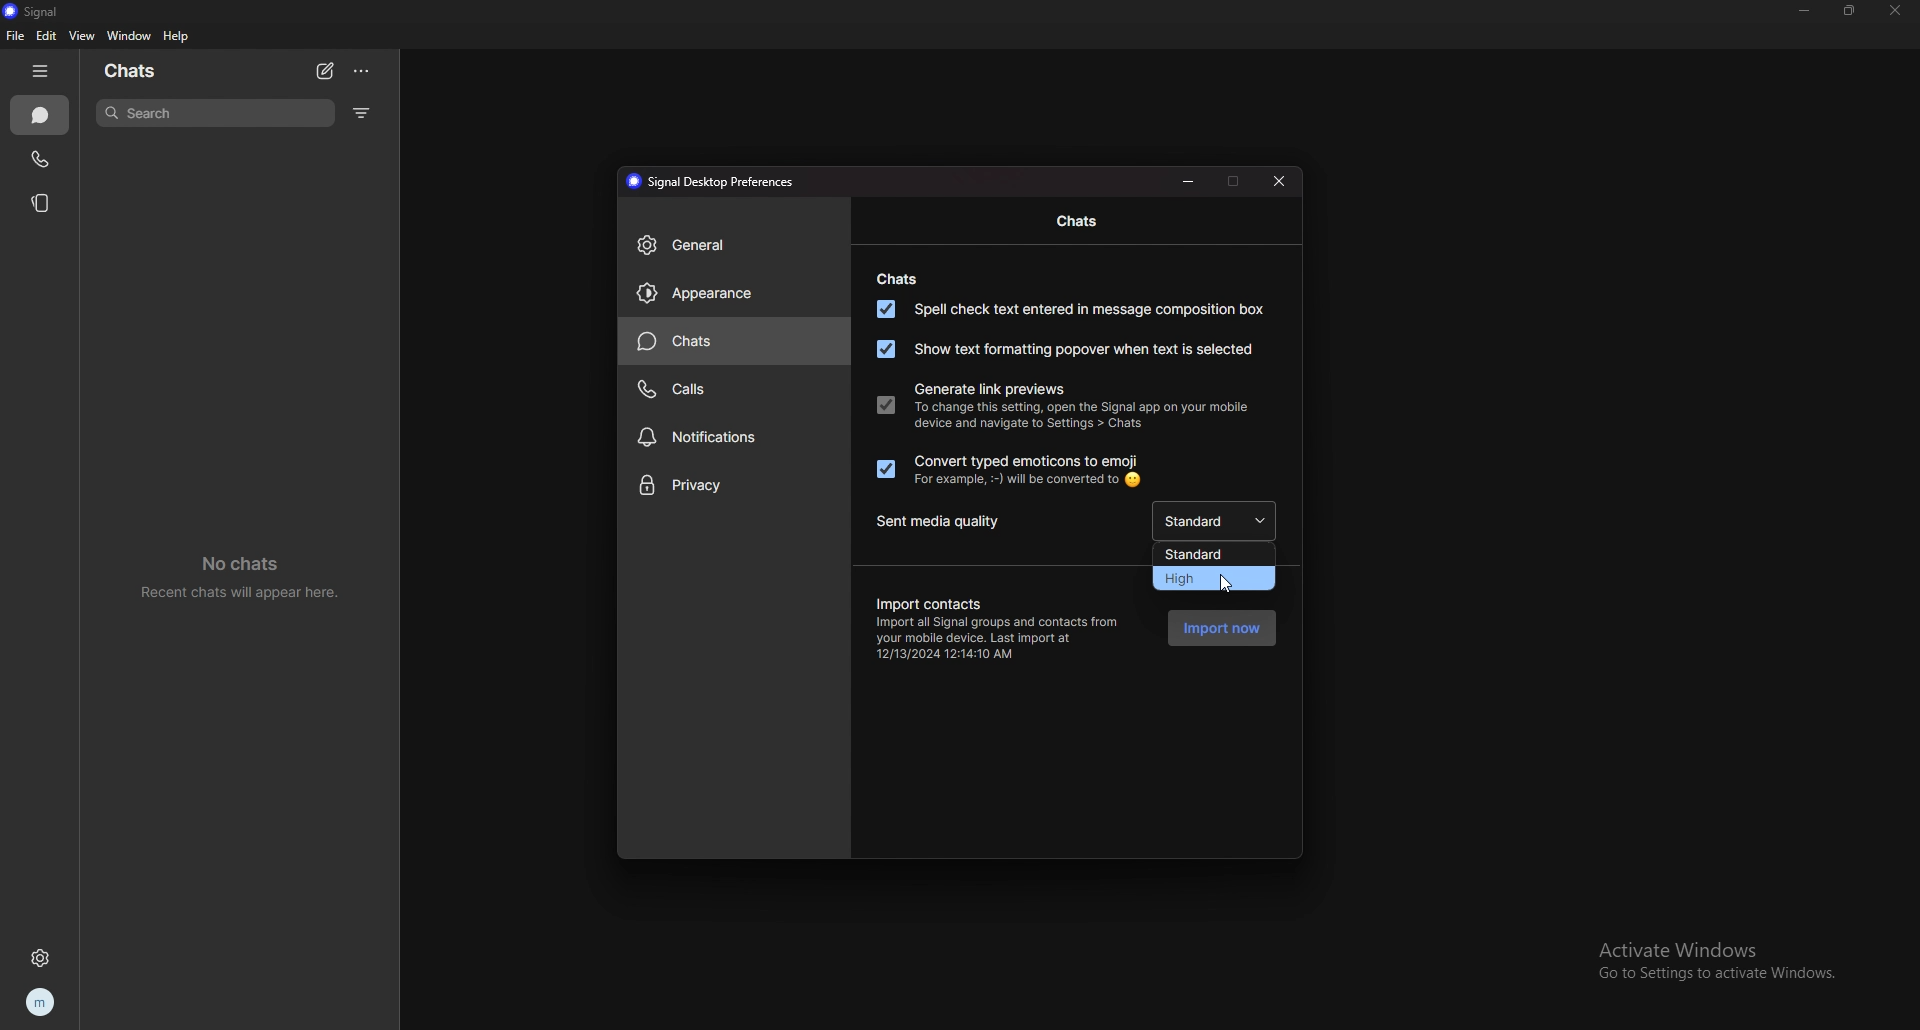 The height and width of the screenshot is (1030, 1920). I want to click on standard, so click(1212, 553).